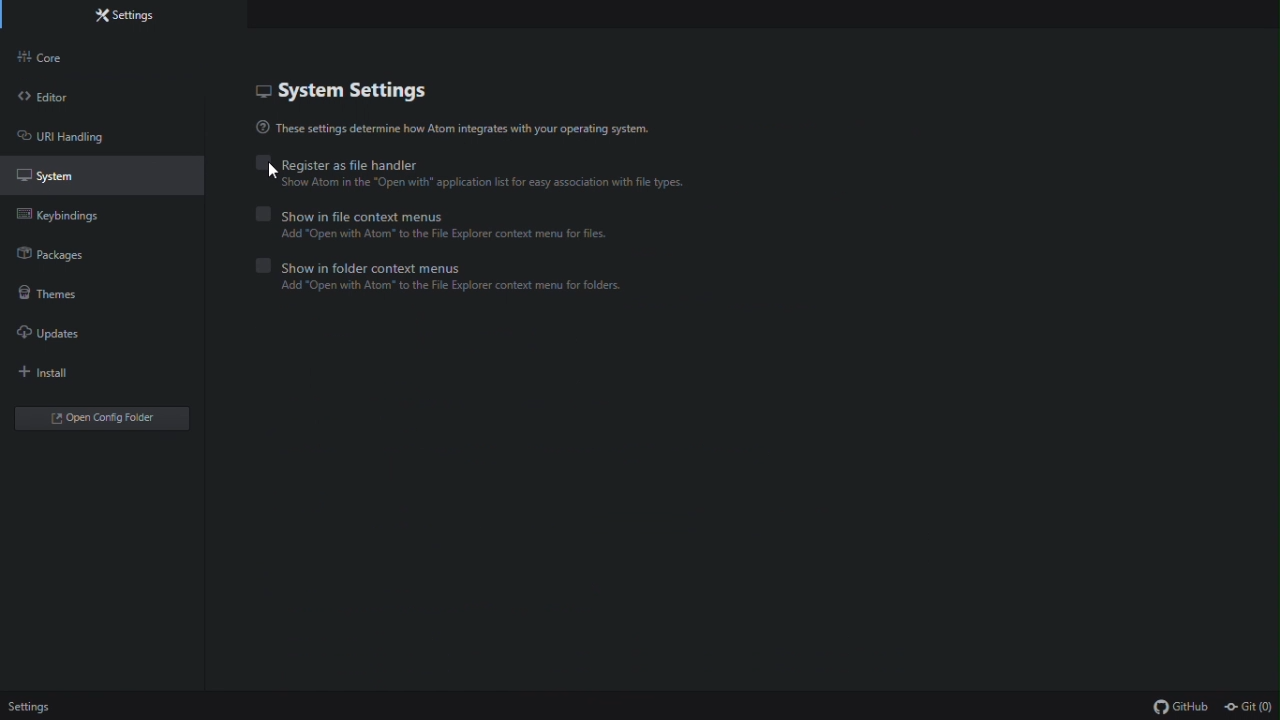  What do you see at coordinates (67, 258) in the screenshot?
I see `Packages` at bounding box center [67, 258].